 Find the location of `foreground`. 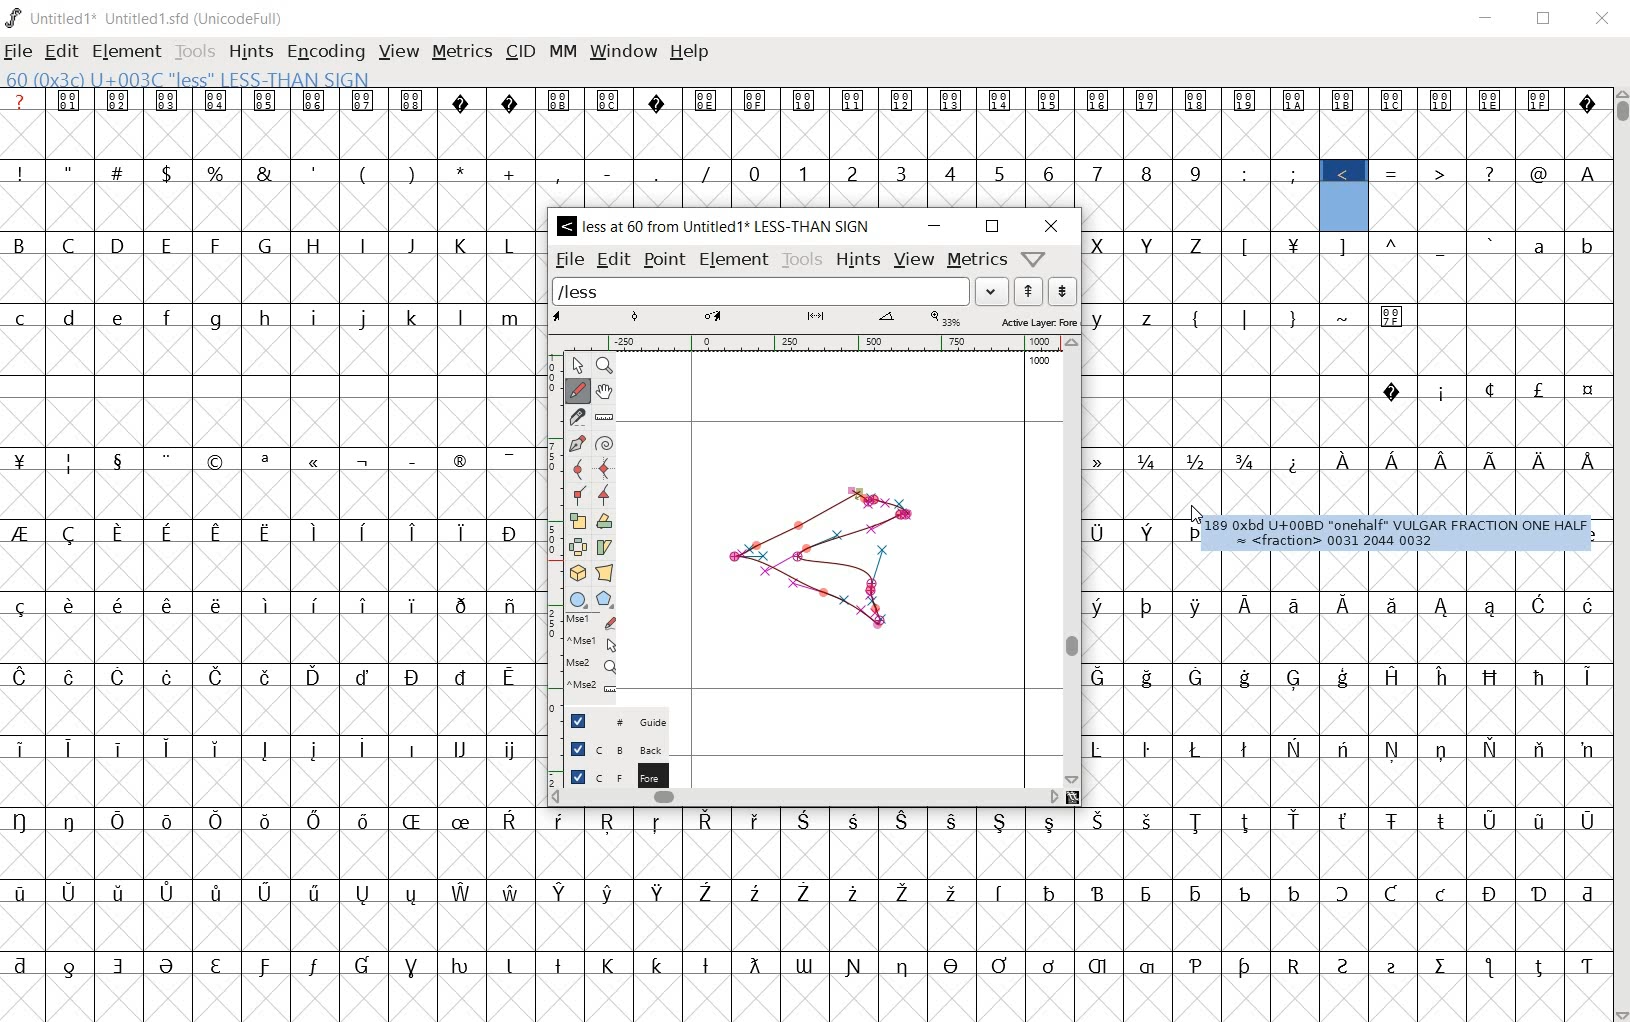

foreground is located at coordinates (608, 772).